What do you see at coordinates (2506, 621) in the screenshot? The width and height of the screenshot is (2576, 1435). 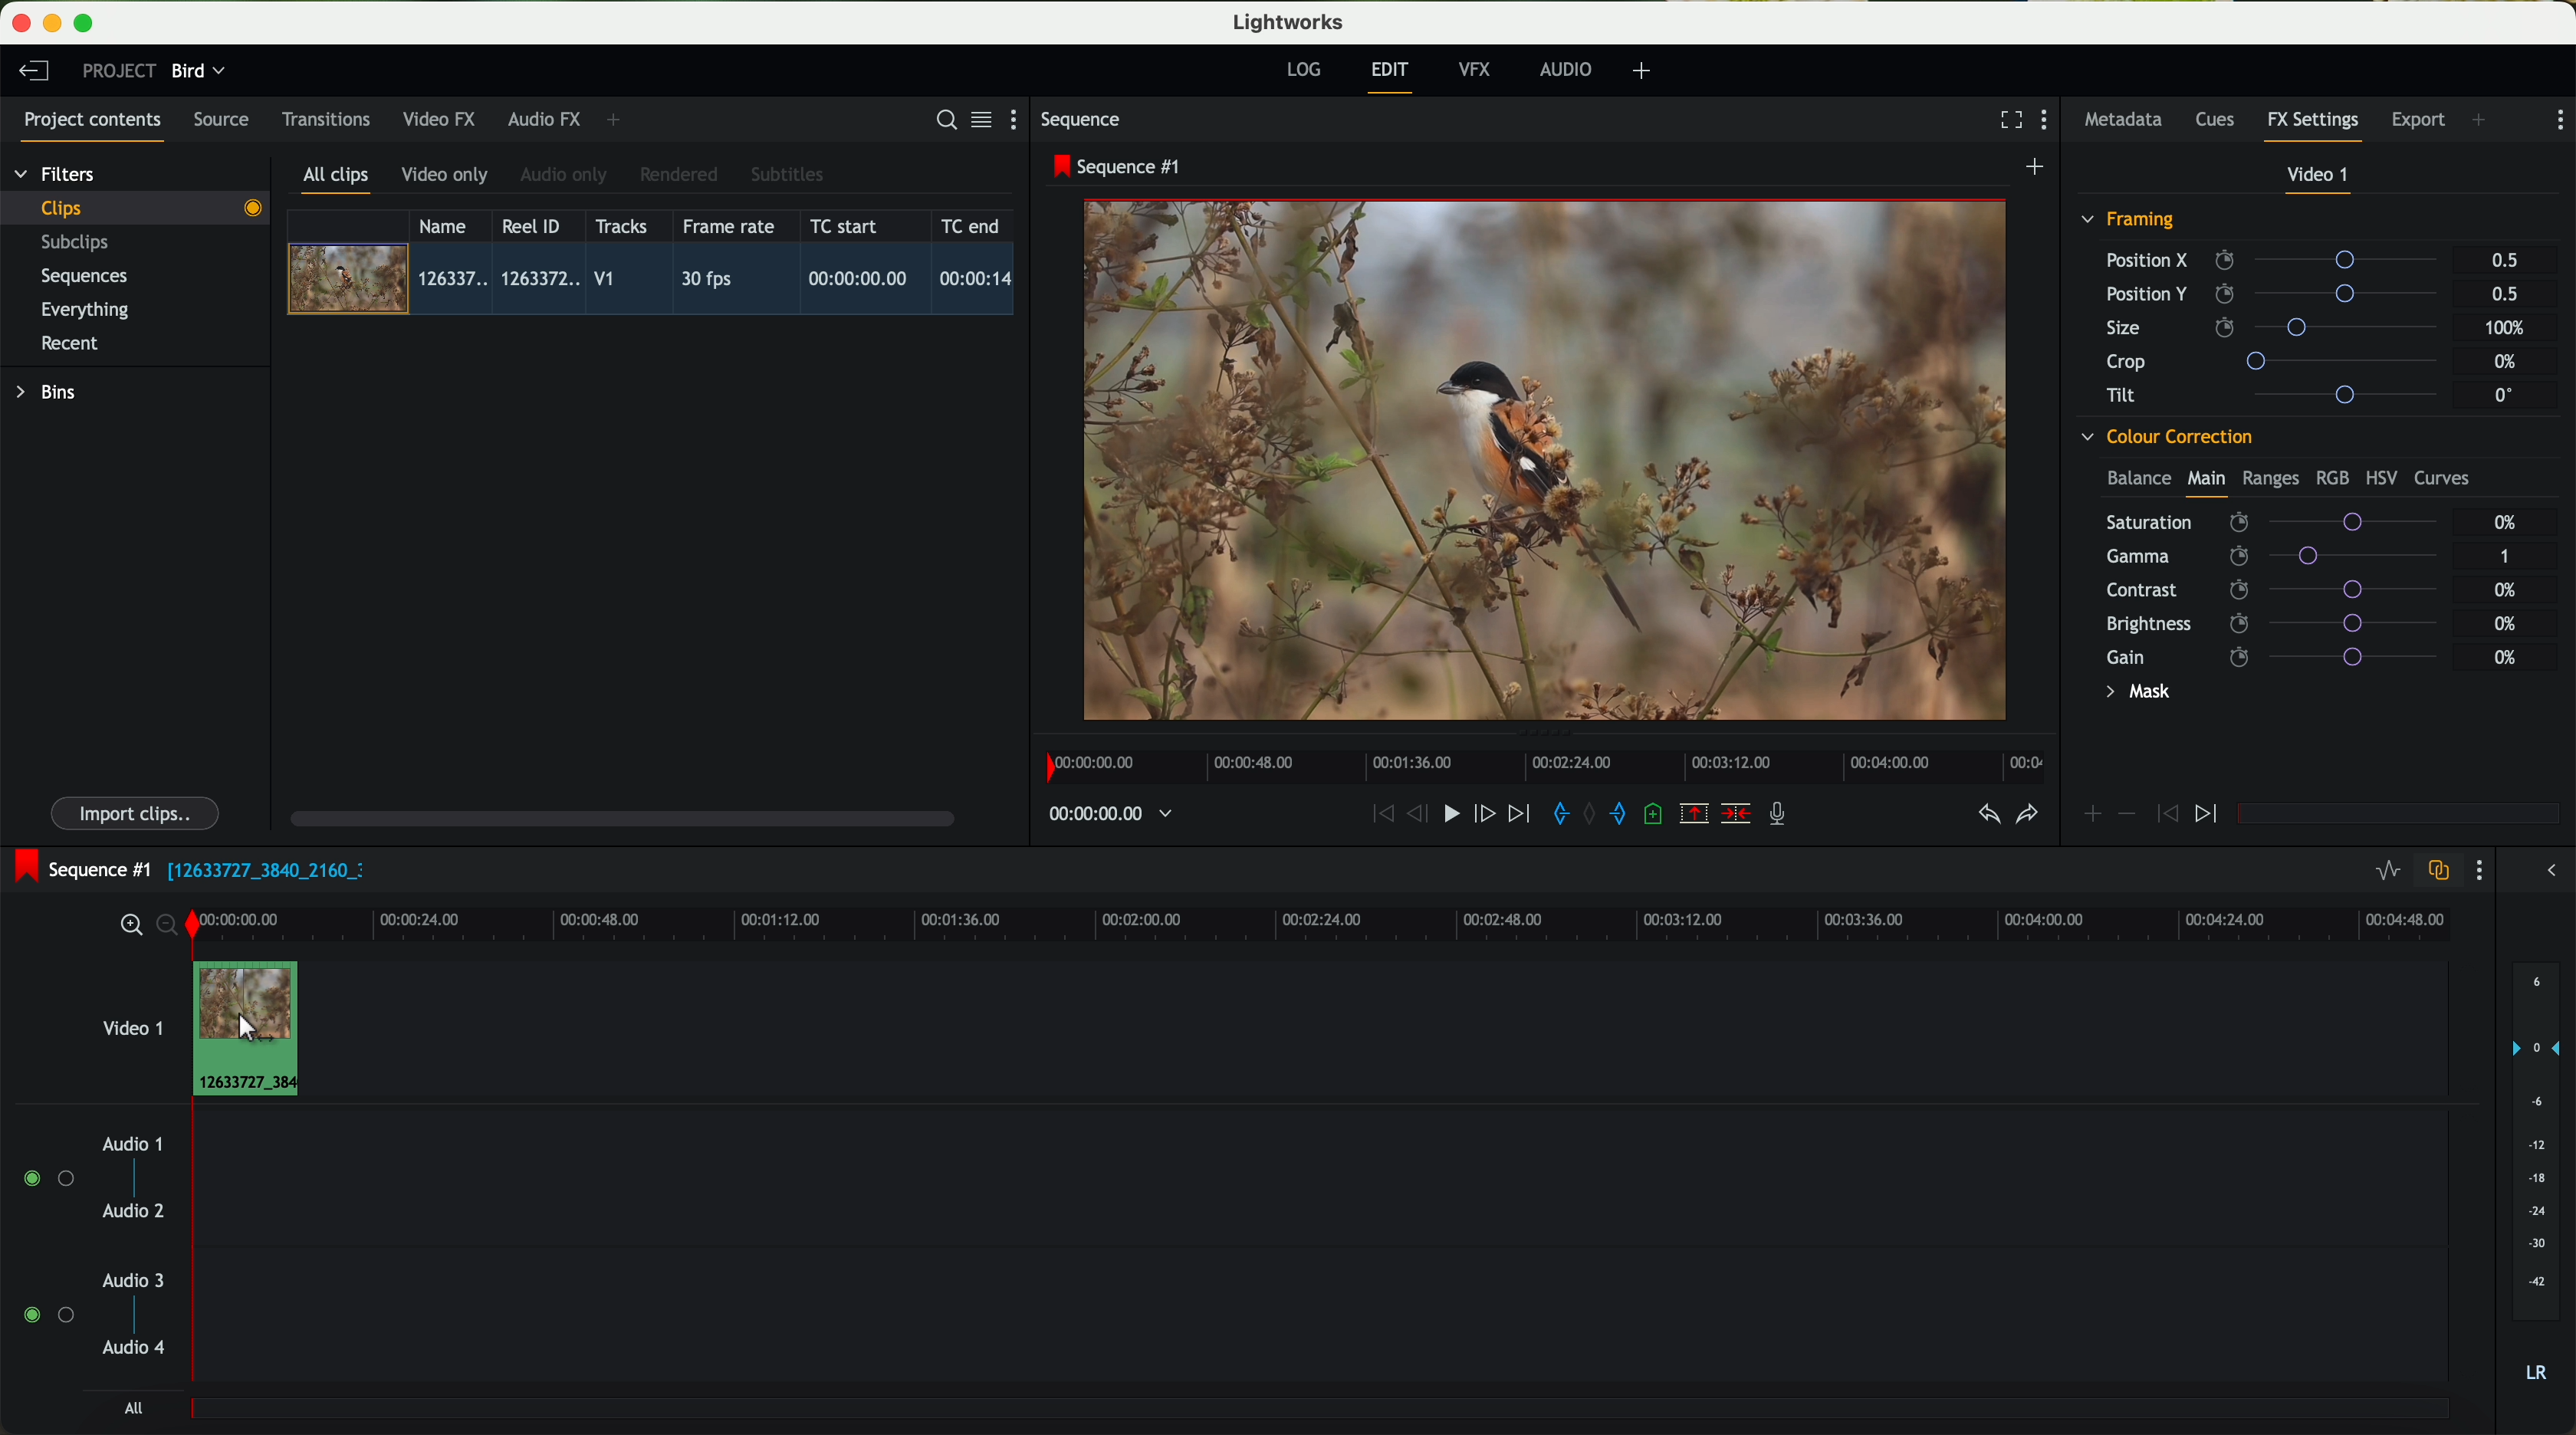 I see `0%` at bounding box center [2506, 621].